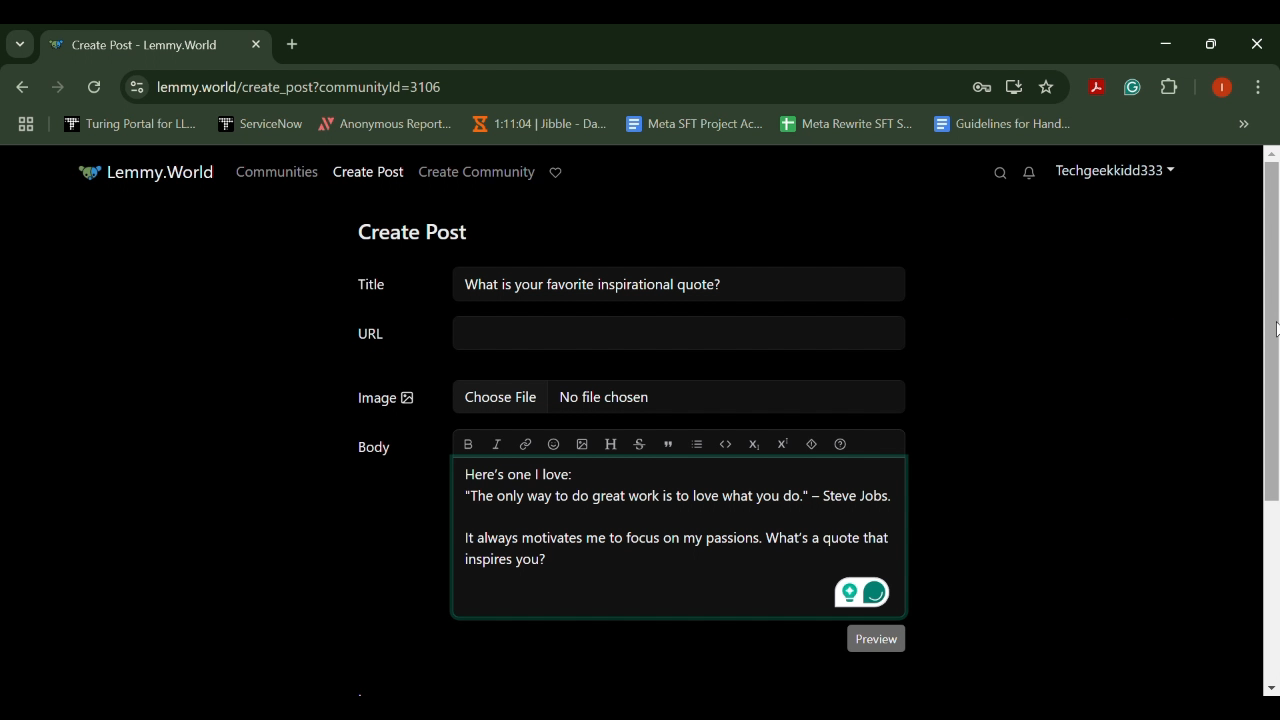 The height and width of the screenshot is (720, 1280). Describe the element at coordinates (386, 123) in the screenshot. I see `Anonymous Report...` at that location.